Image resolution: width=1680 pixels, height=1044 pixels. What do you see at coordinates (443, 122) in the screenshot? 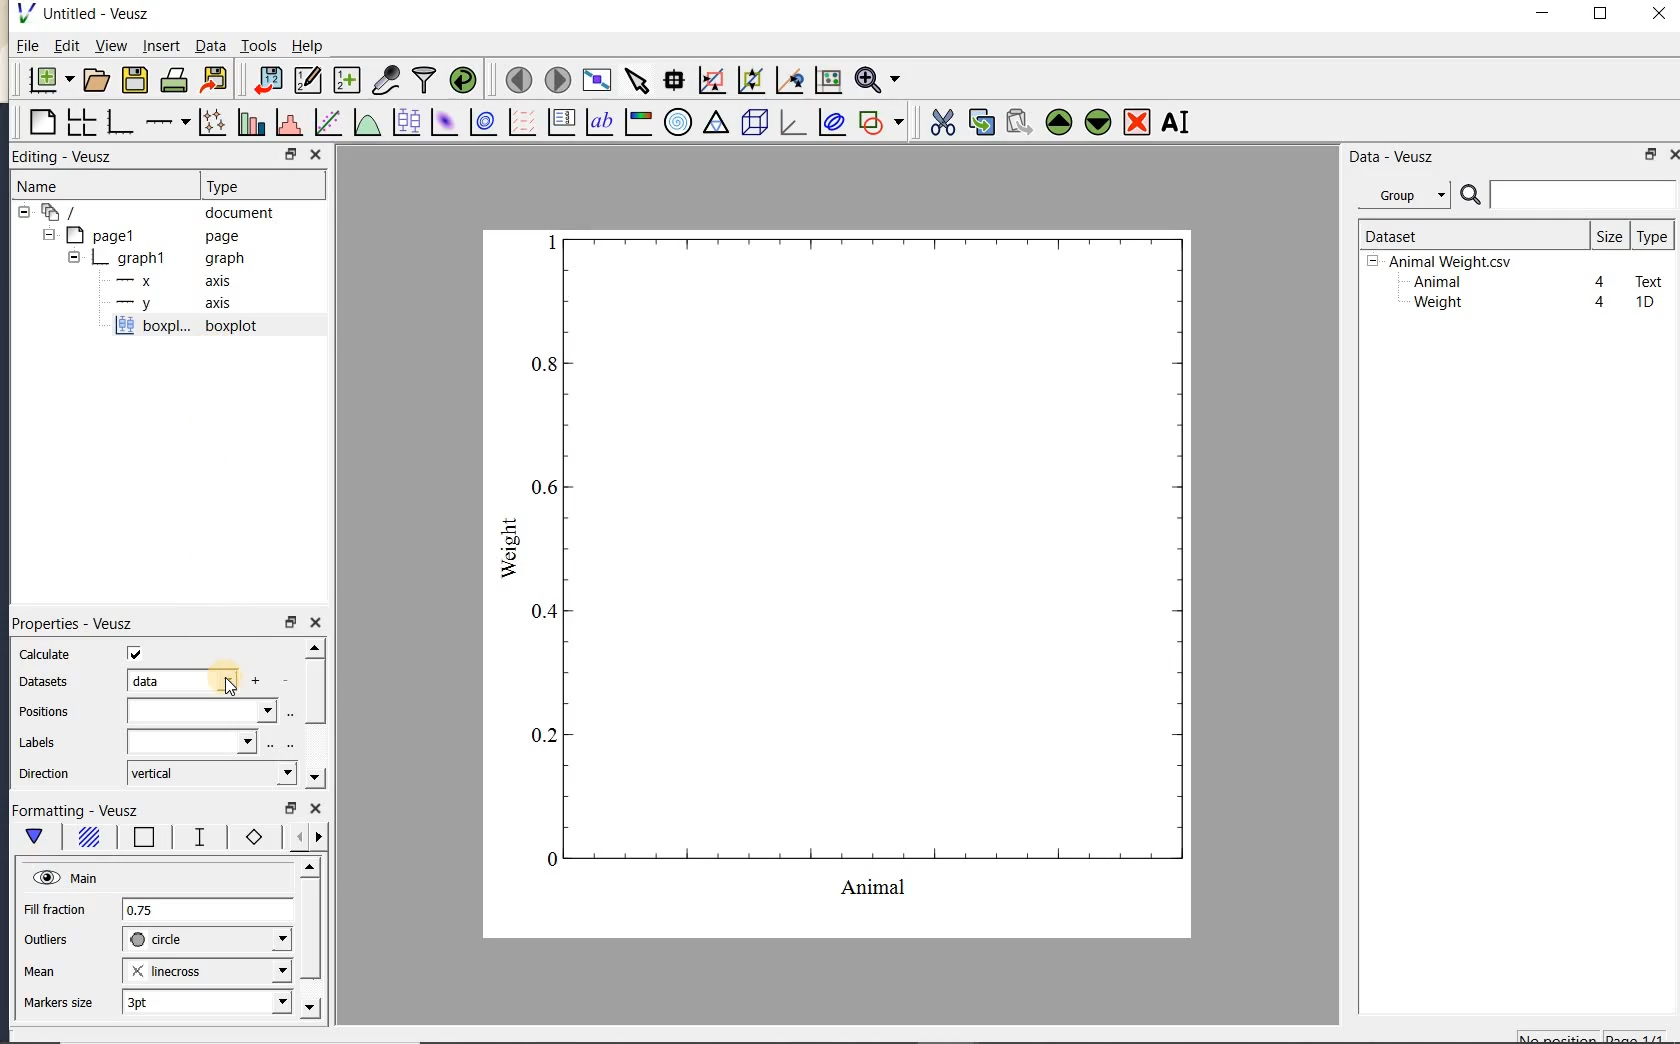
I see `plot a 2d dataset as an image` at bounding box center [443, 122].